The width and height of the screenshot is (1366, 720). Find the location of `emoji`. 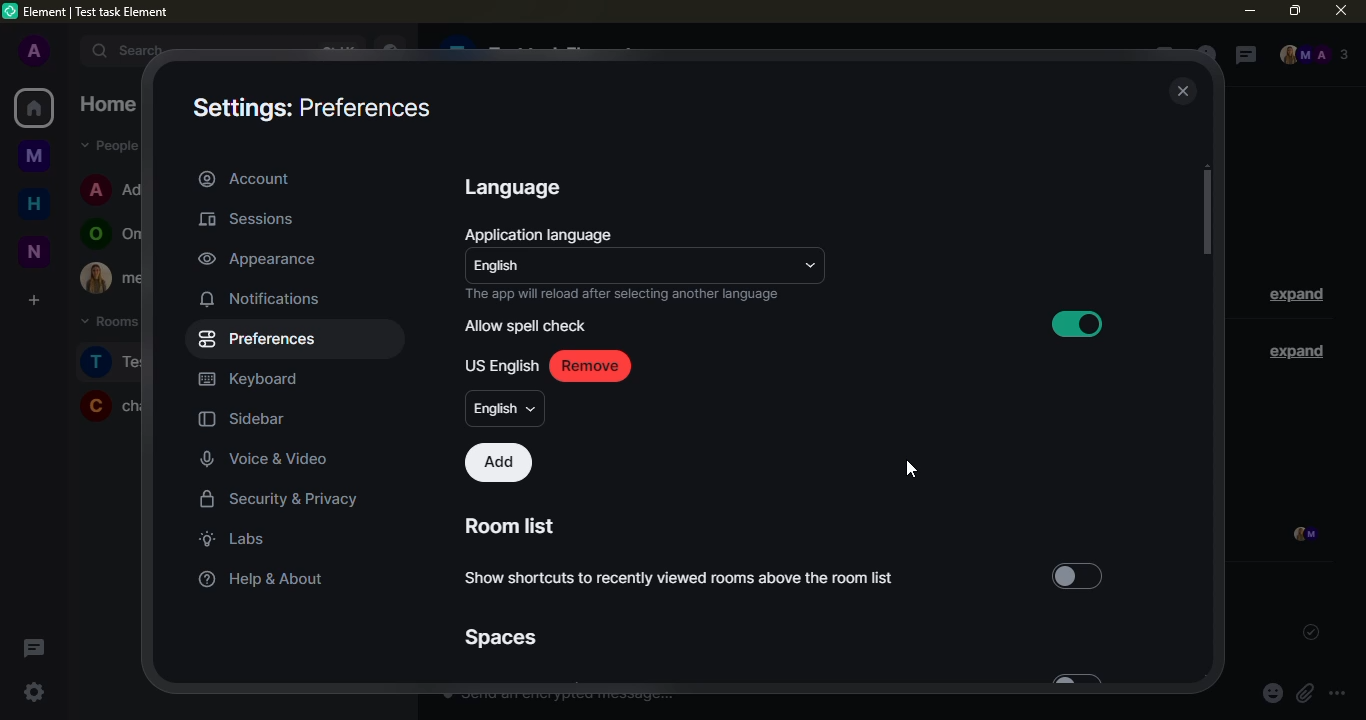

emoji is located at coordinates (1272, 694).